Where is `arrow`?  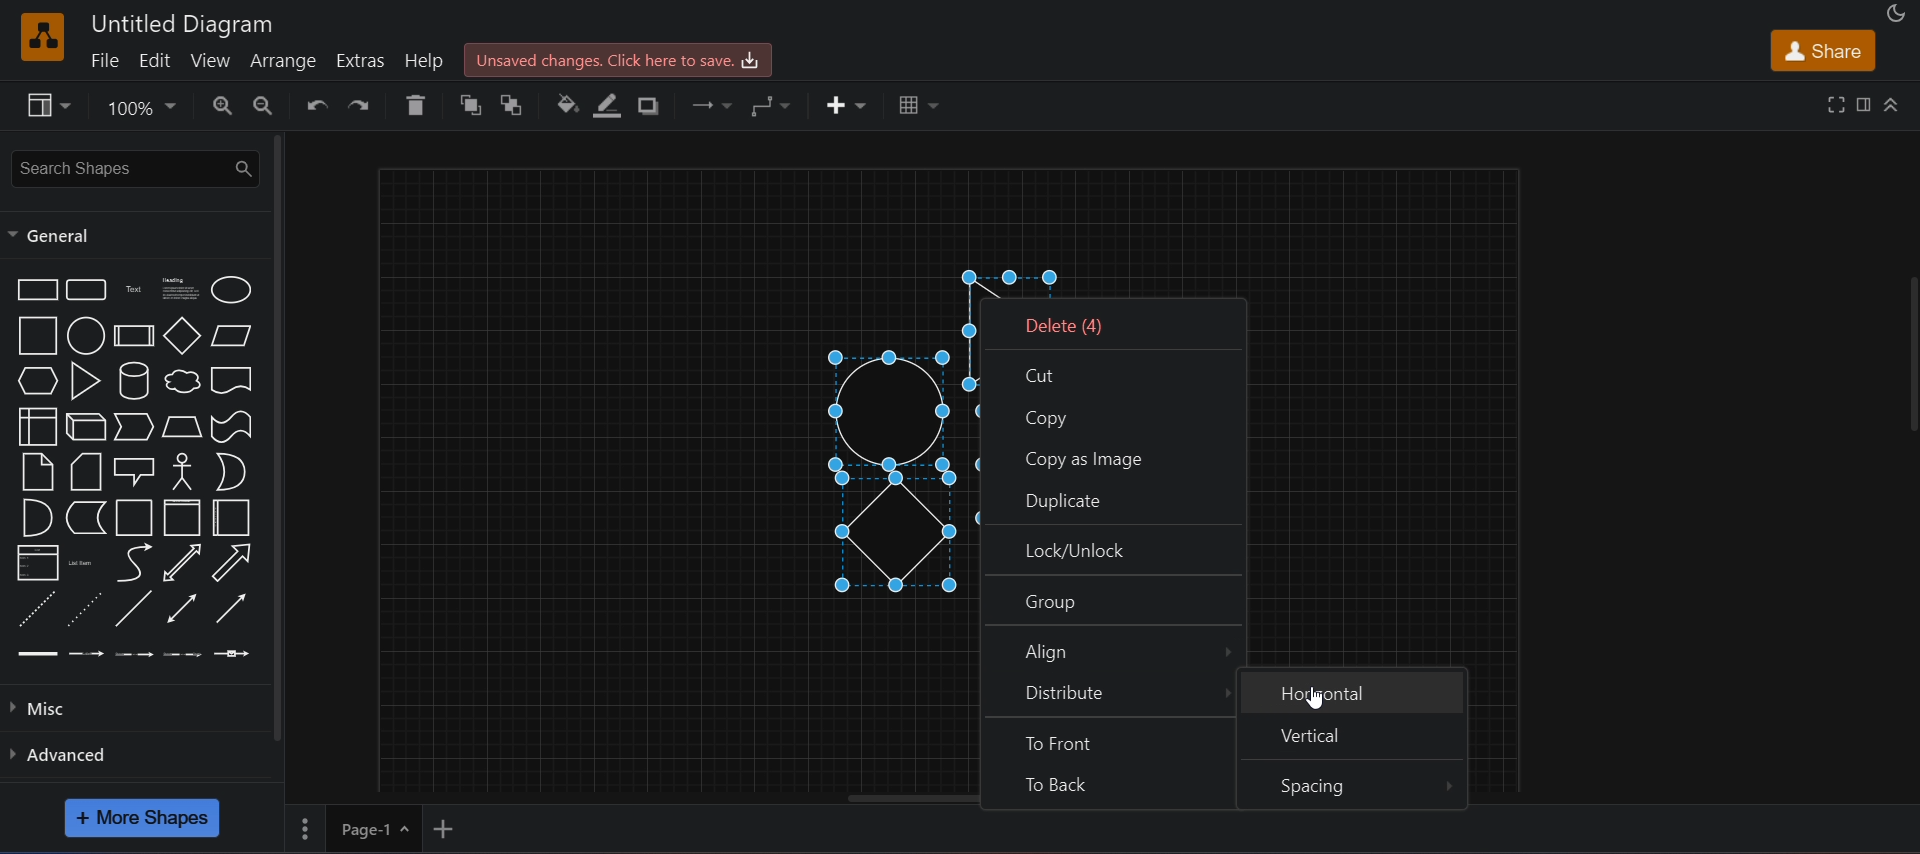 arrow is located at coordinates (135, 563).